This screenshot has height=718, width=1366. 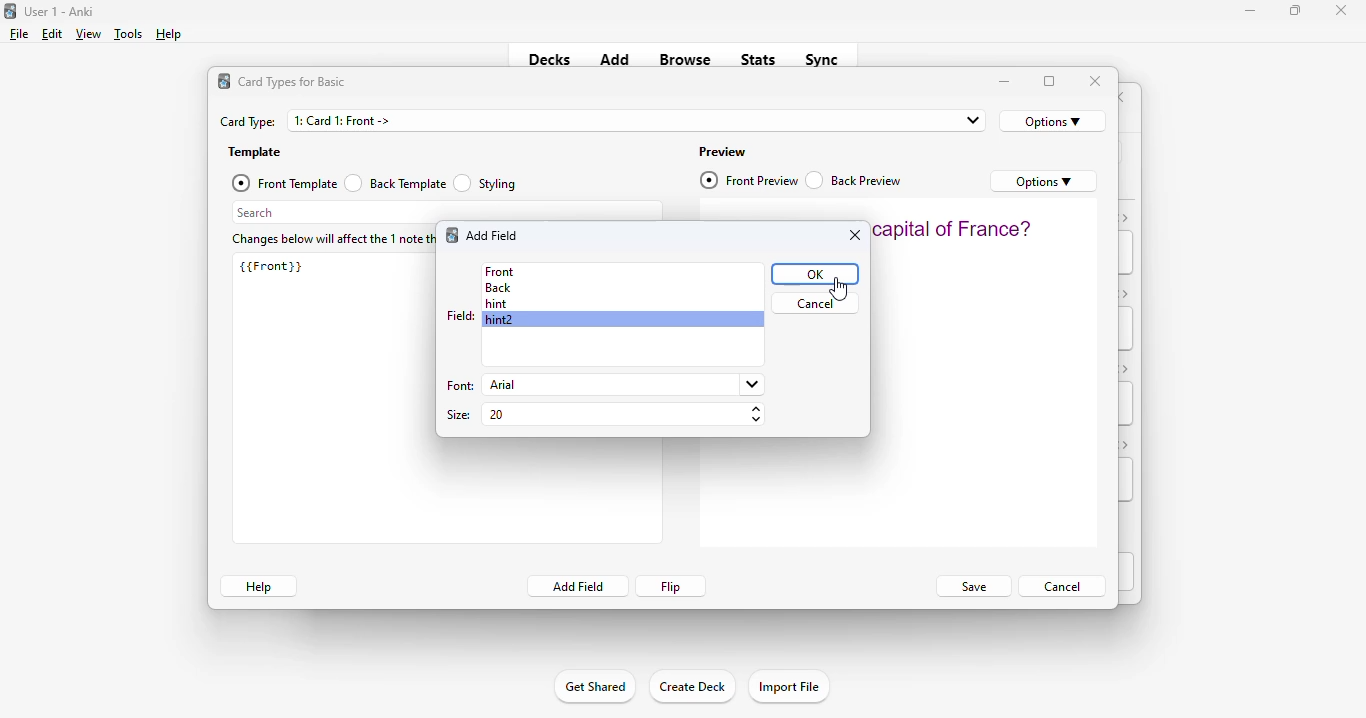 I want to click on logo, so click(x=9, y=10).